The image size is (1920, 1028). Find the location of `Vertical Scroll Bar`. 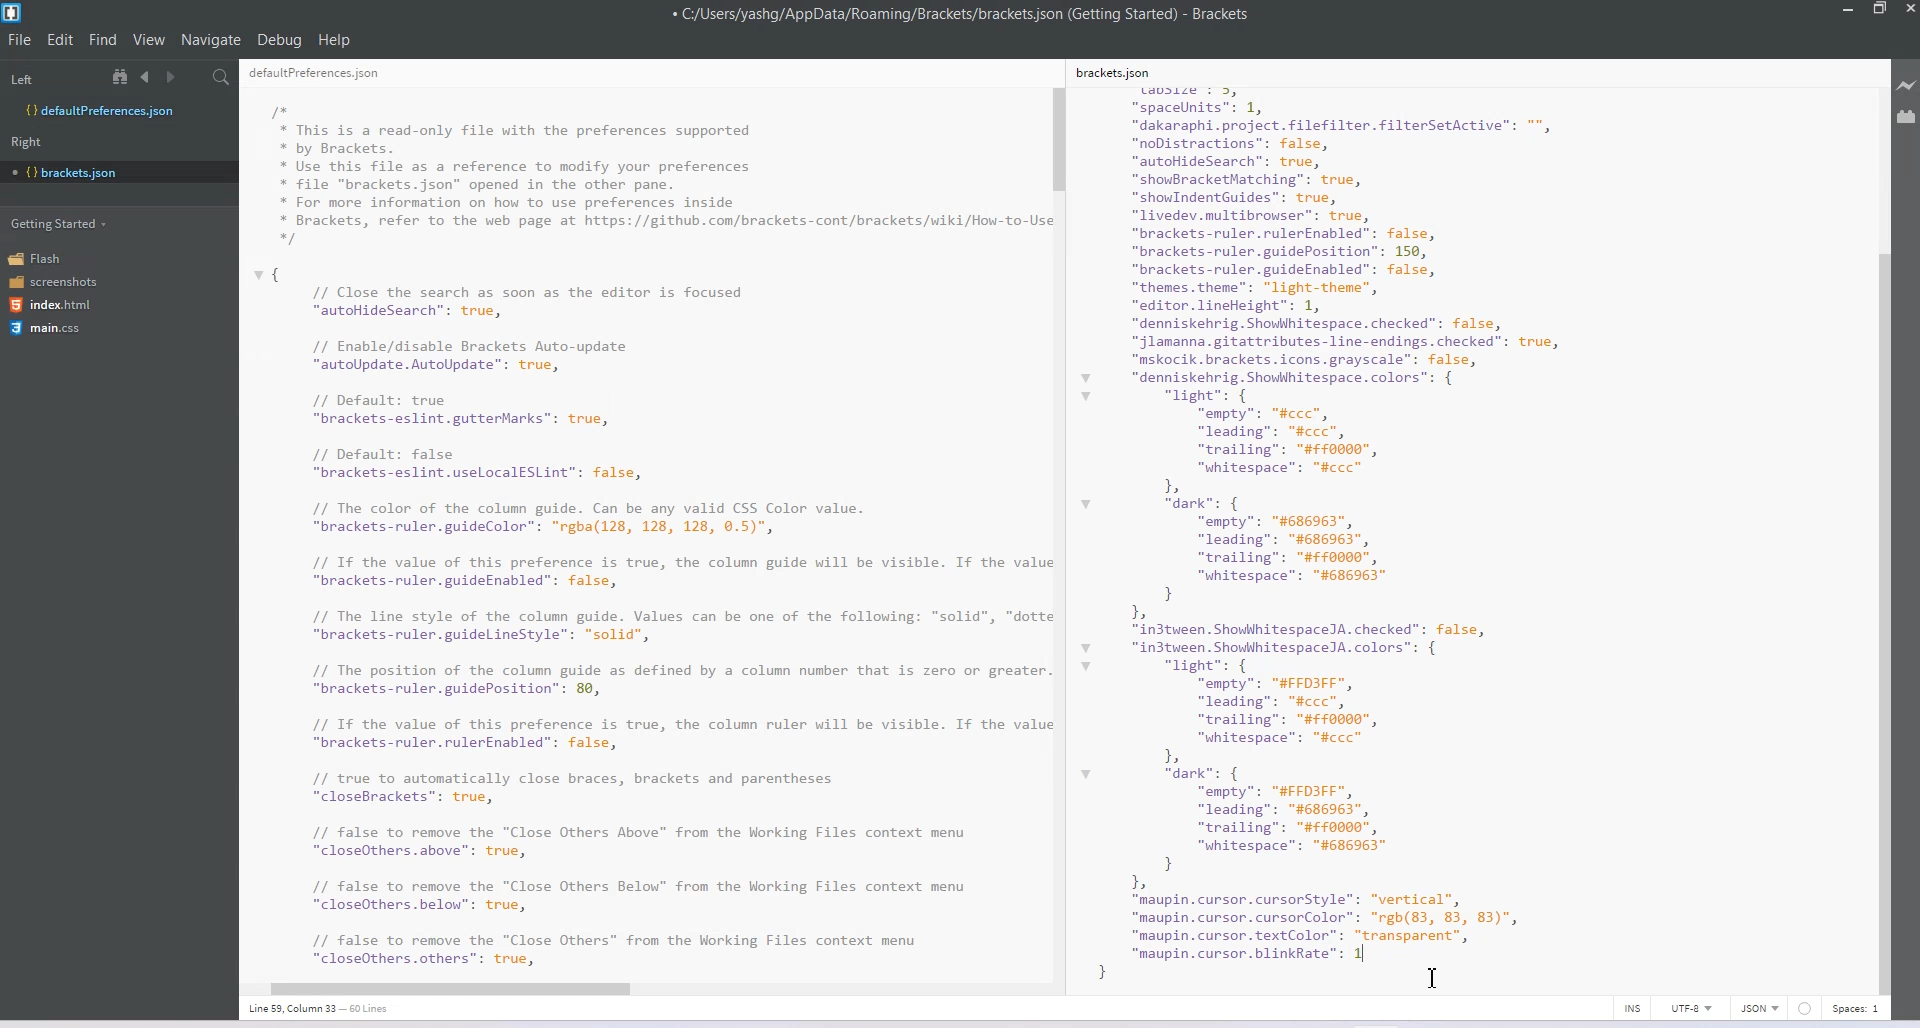

Vertical Scroll Bar is located at coordinates (1059, 528).